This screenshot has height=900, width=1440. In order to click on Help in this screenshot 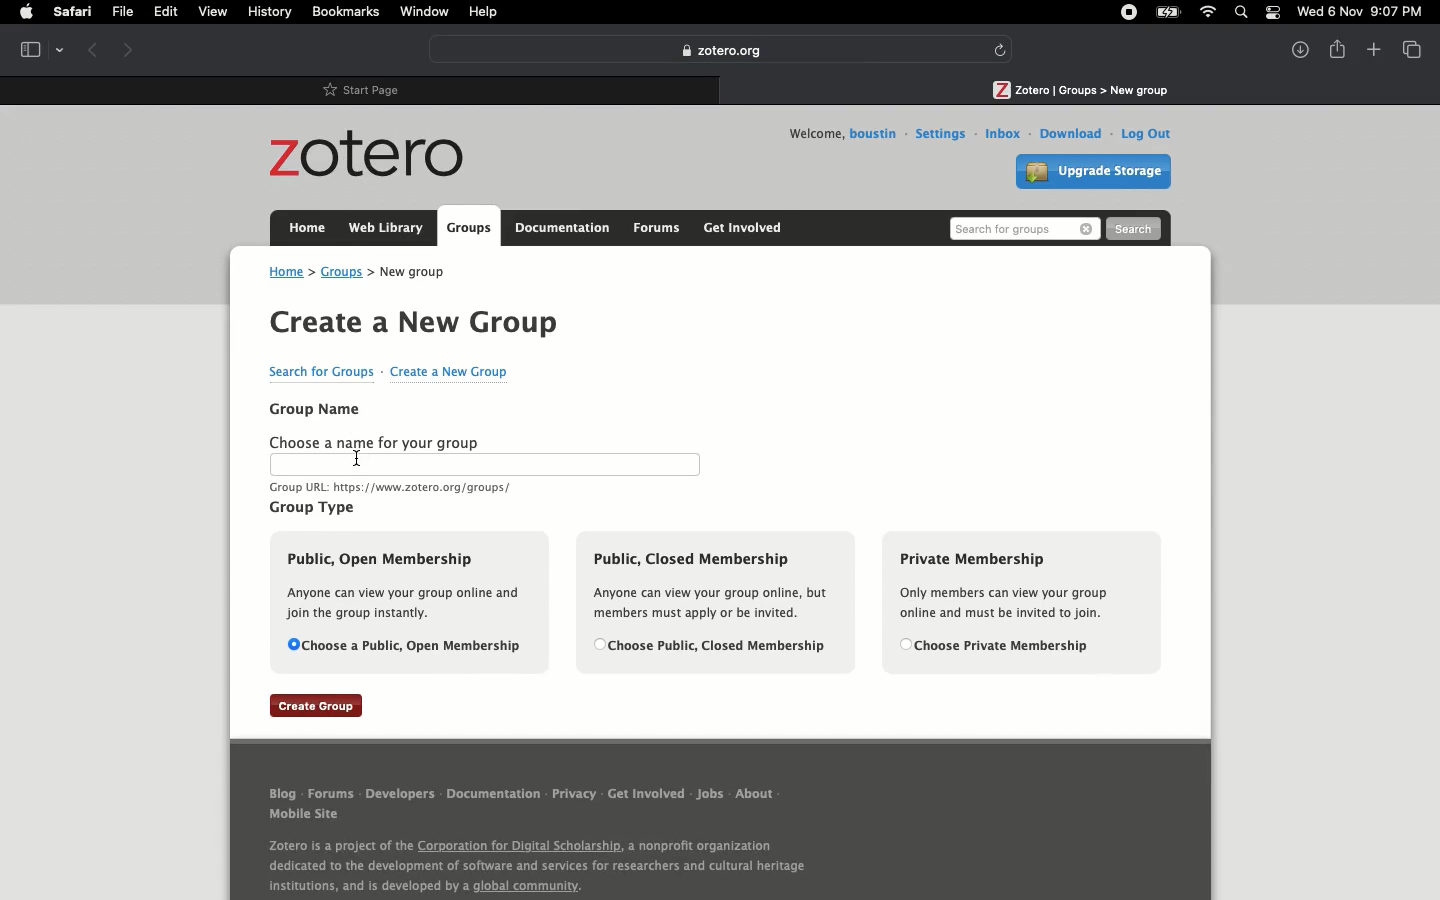, I will do `click(484, 12)`.